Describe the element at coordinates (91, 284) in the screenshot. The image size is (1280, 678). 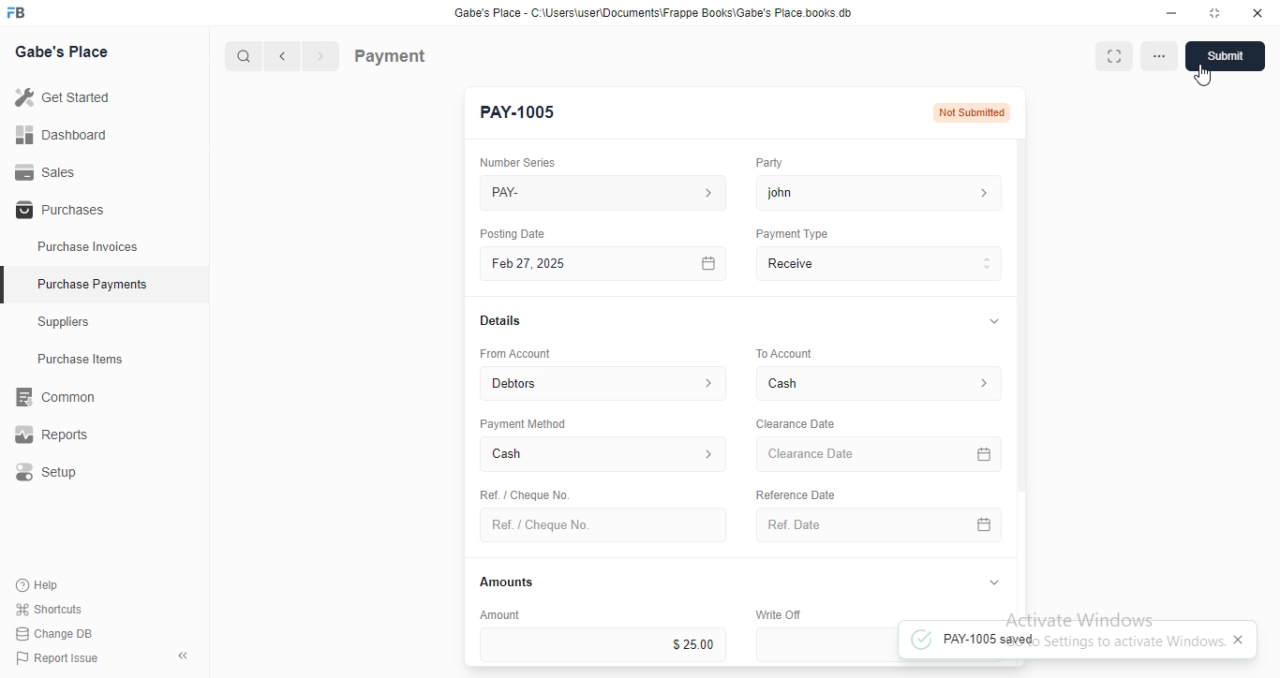
I see `Purchase Payments` at that location.